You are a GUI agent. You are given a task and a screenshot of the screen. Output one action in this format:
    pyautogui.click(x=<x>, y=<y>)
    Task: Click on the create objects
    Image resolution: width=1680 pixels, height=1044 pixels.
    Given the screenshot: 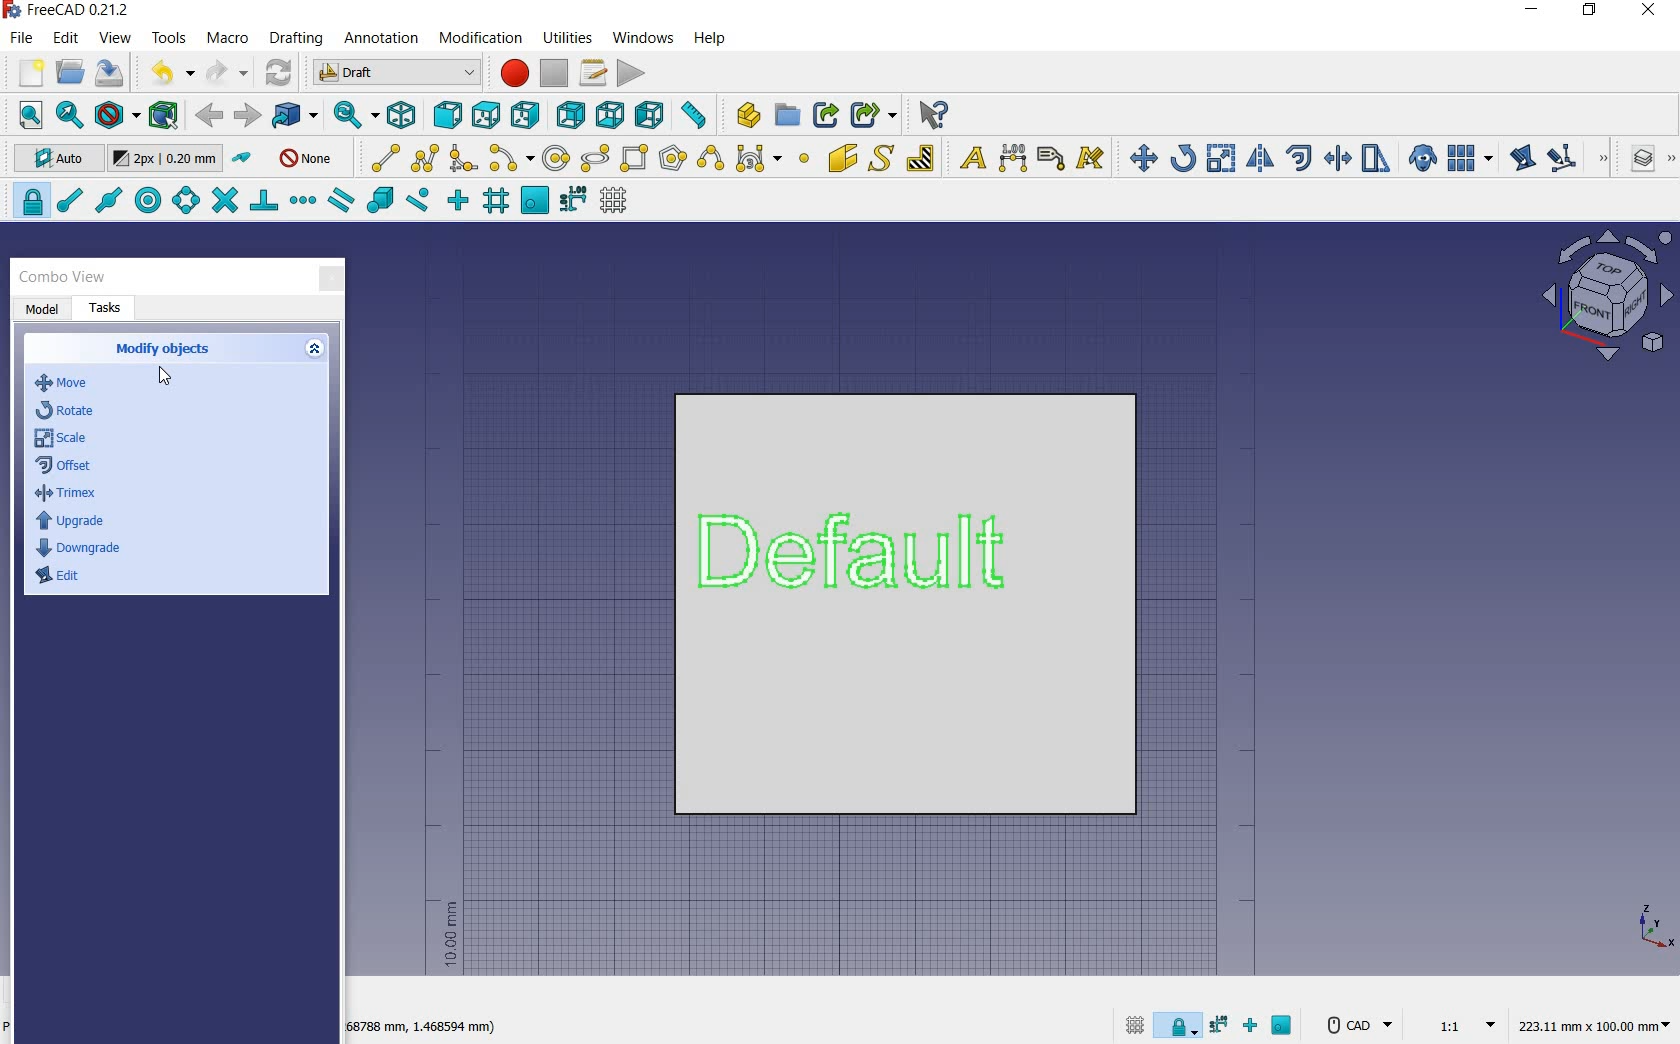 What is the action you would take?
    pyautogui.click(x=166, y=350)
    